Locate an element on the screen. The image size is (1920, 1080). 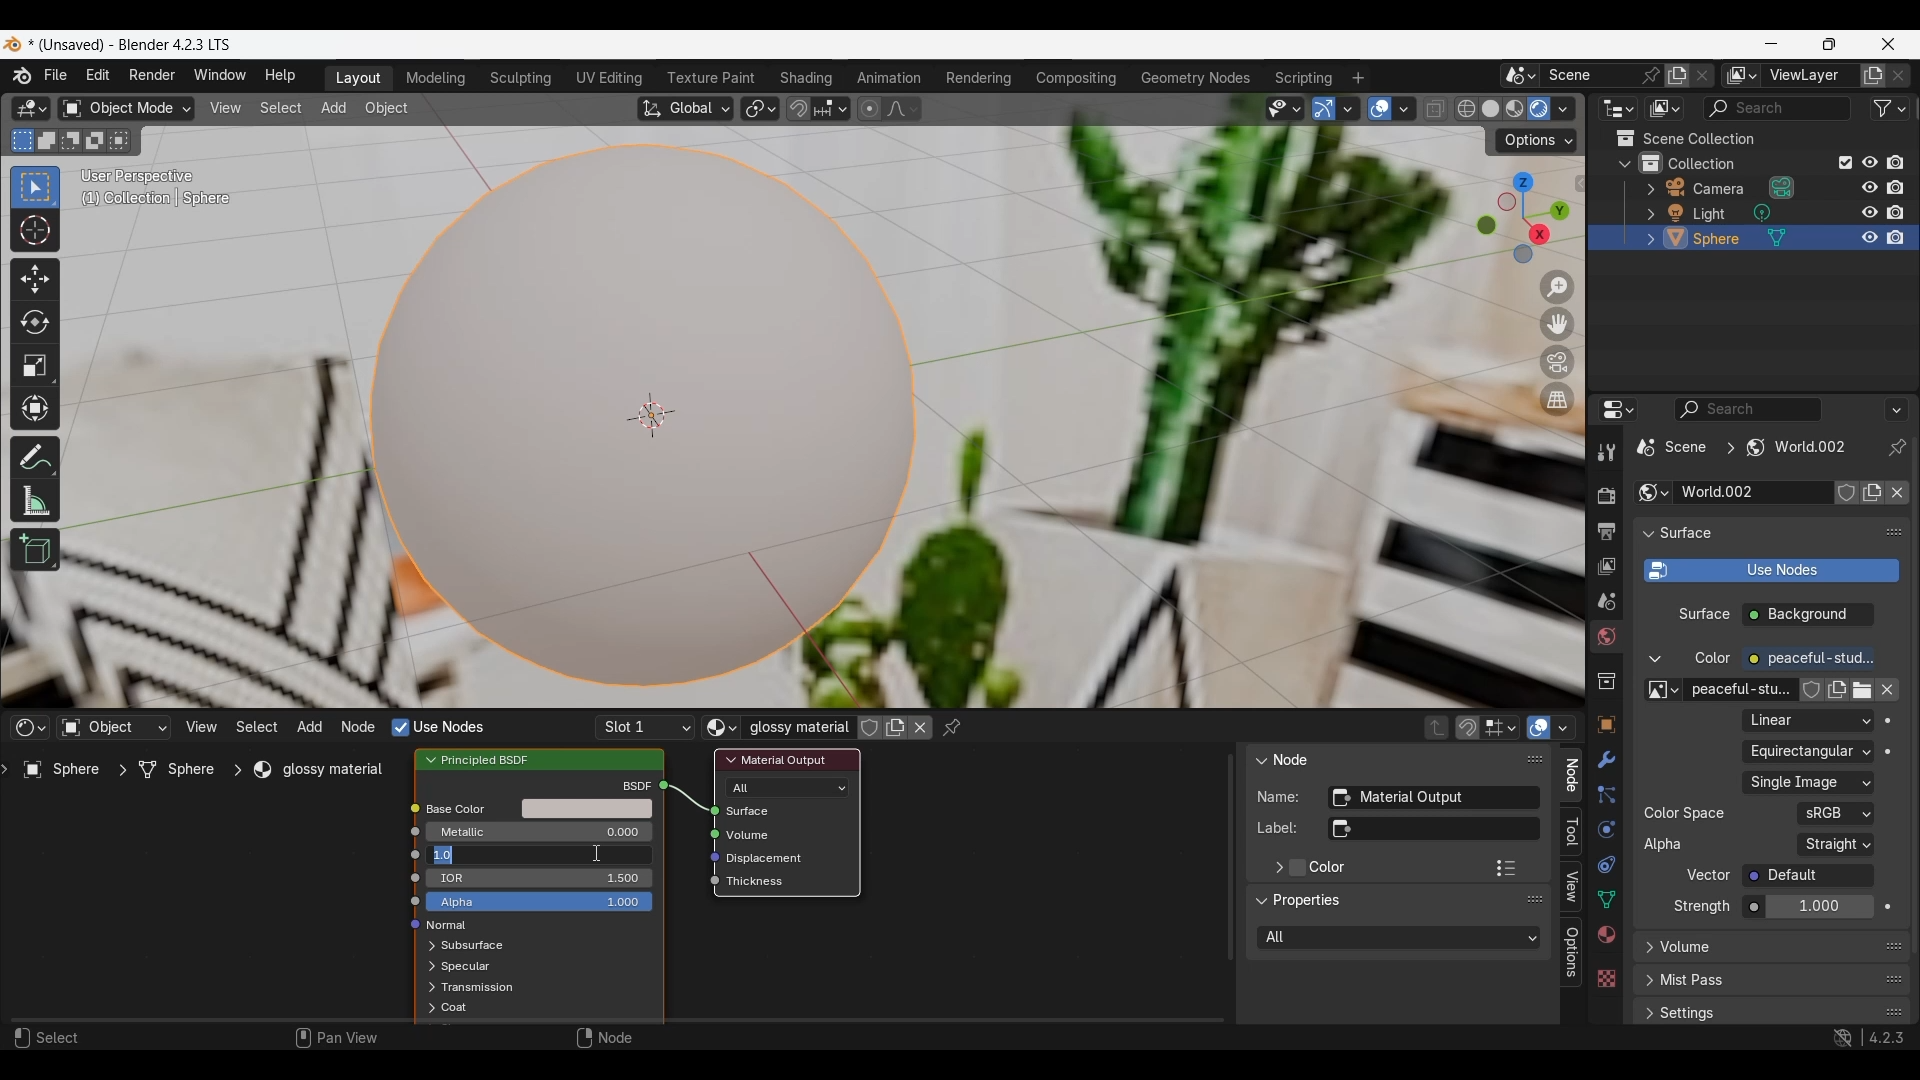
Proportional editing objects is located at coordinates (871, 109).